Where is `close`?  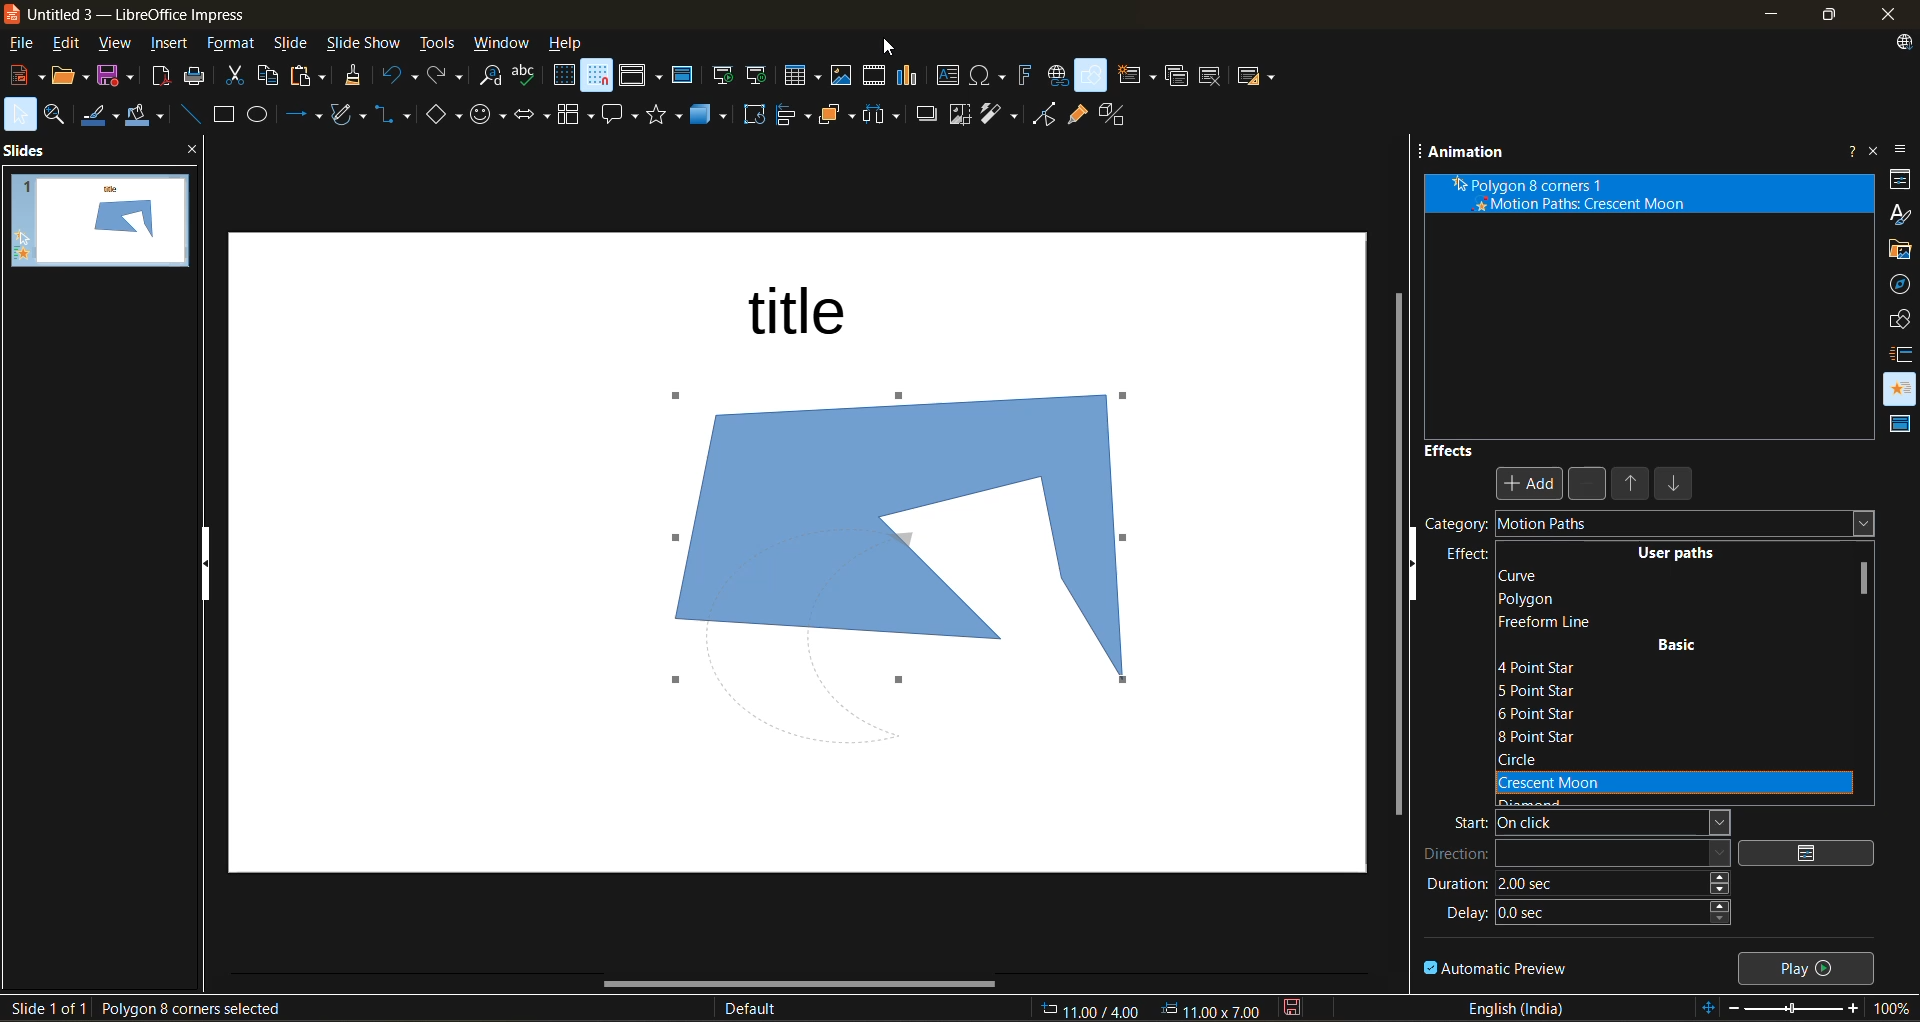
close is located at coordinates (1892, 16).